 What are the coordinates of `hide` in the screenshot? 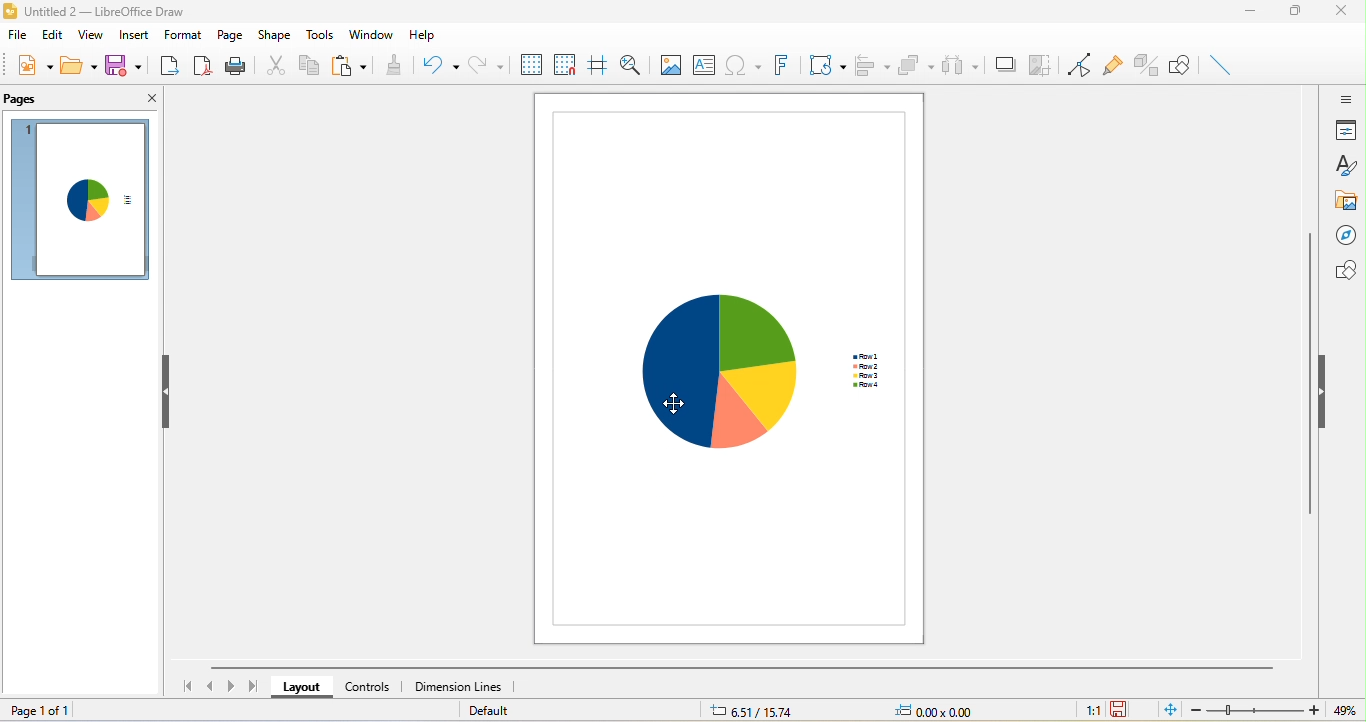 It's located at (168, 391).